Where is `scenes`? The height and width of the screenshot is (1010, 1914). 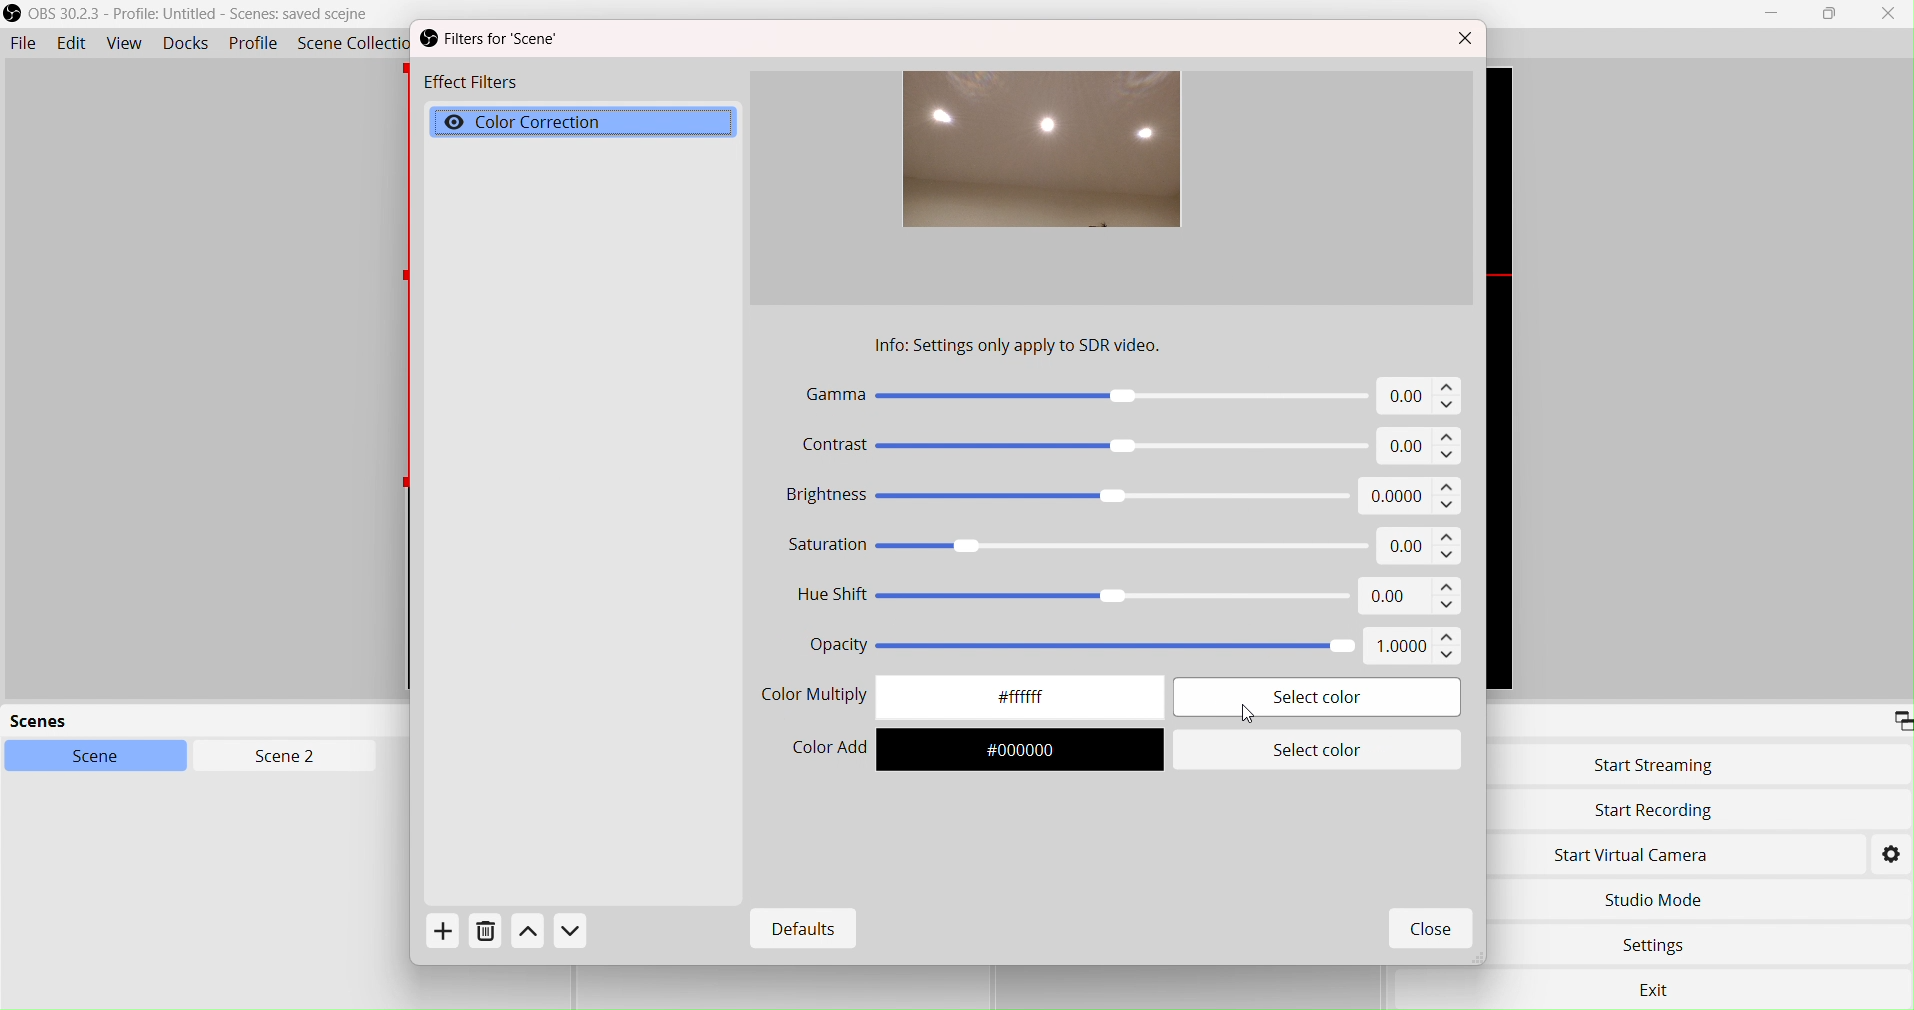 scenes is located at coordinates (160, 722).